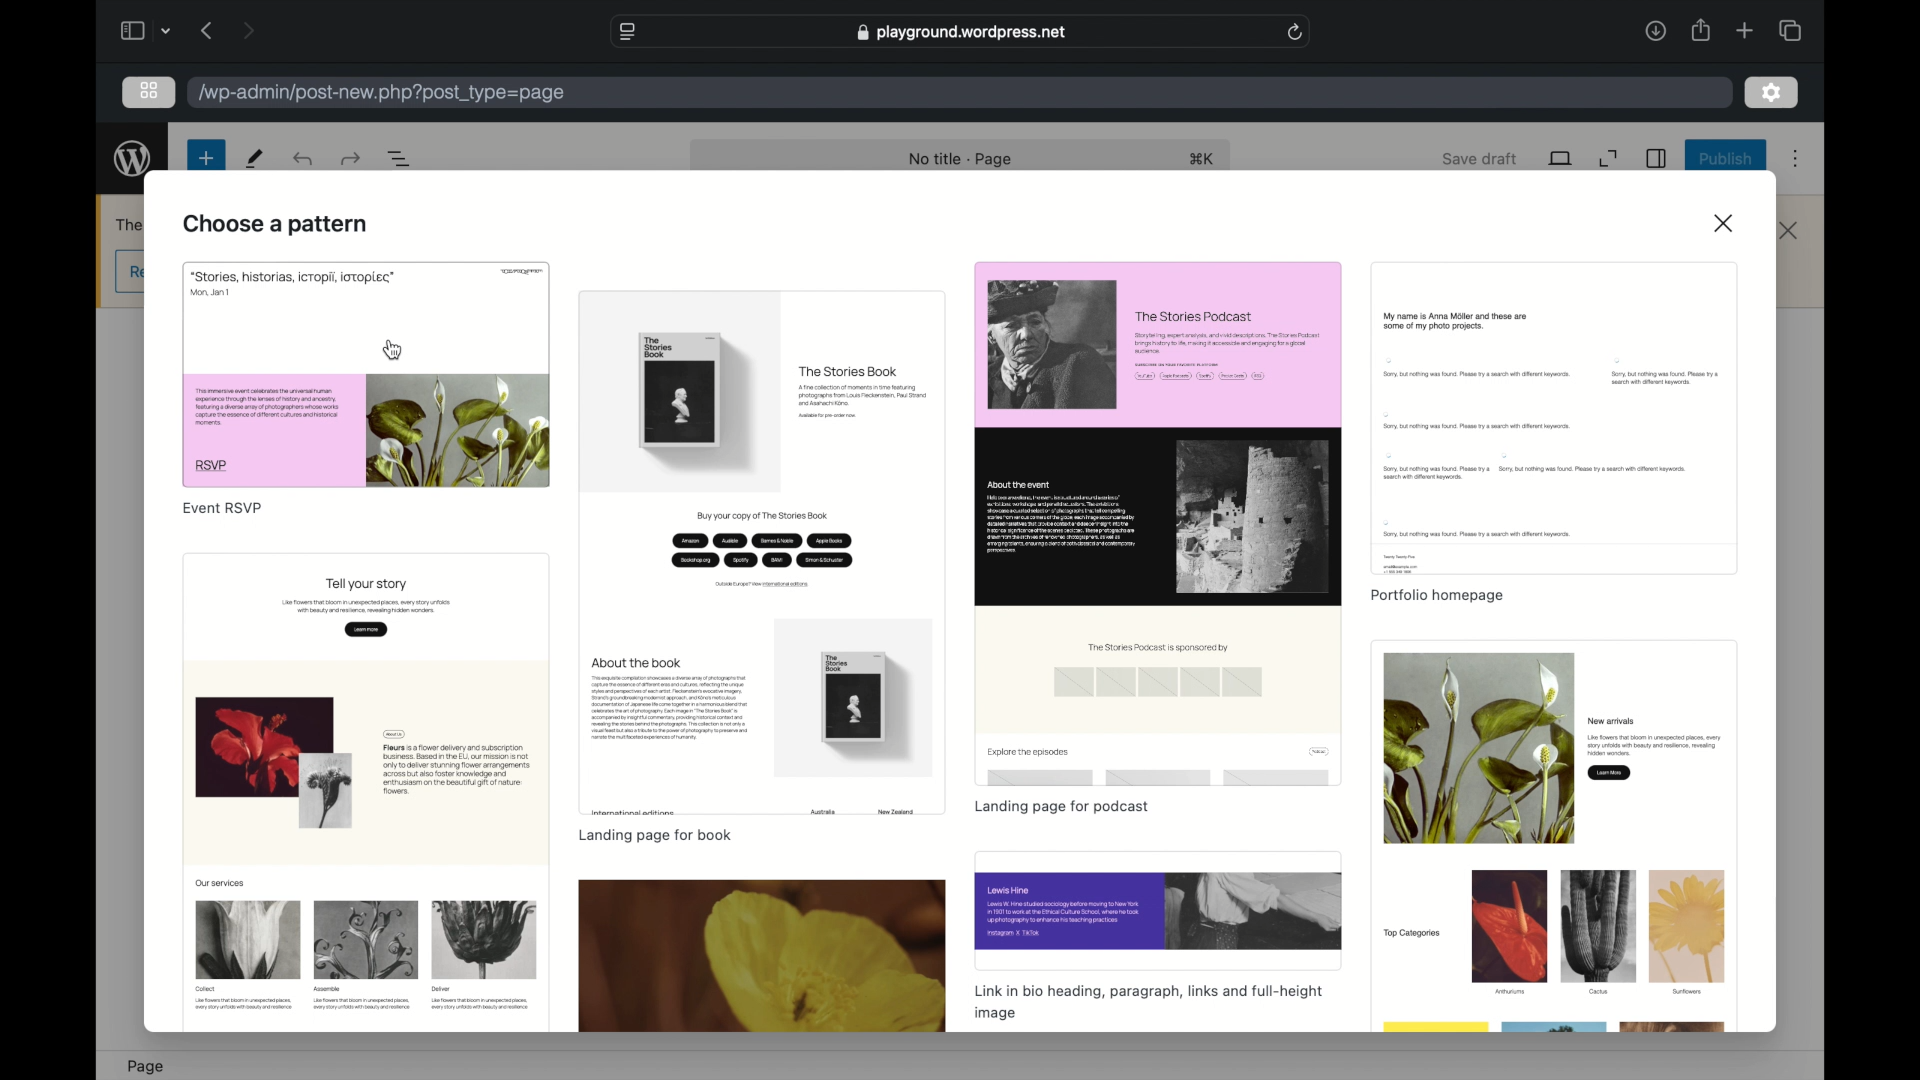 This screenshot has height=1080, width=1920. I want to click on website settings, so click(628, 31).